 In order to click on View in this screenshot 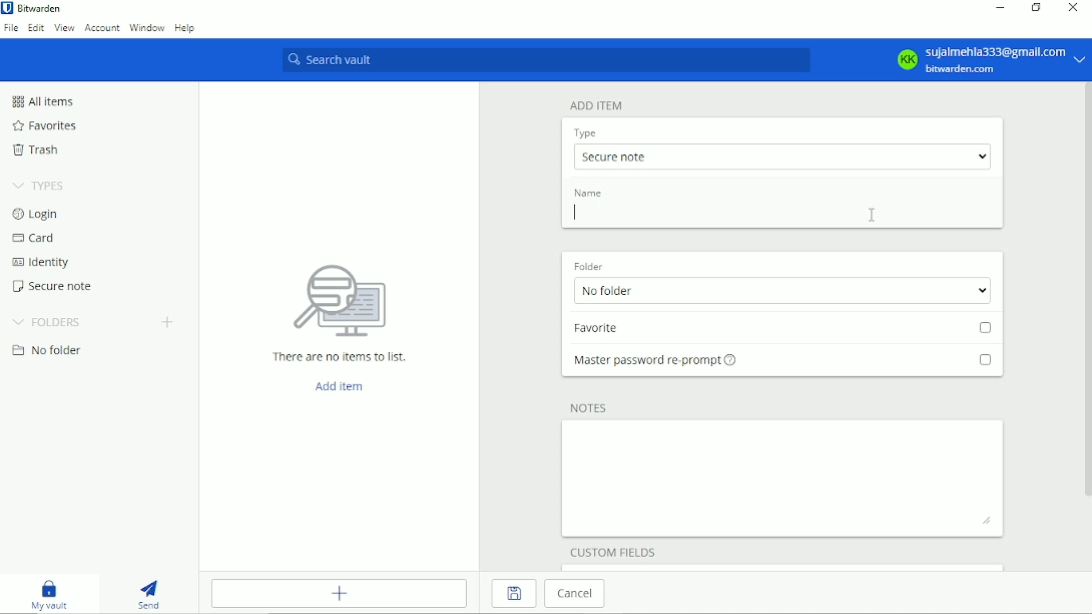, I will do `click(64, 28)`.